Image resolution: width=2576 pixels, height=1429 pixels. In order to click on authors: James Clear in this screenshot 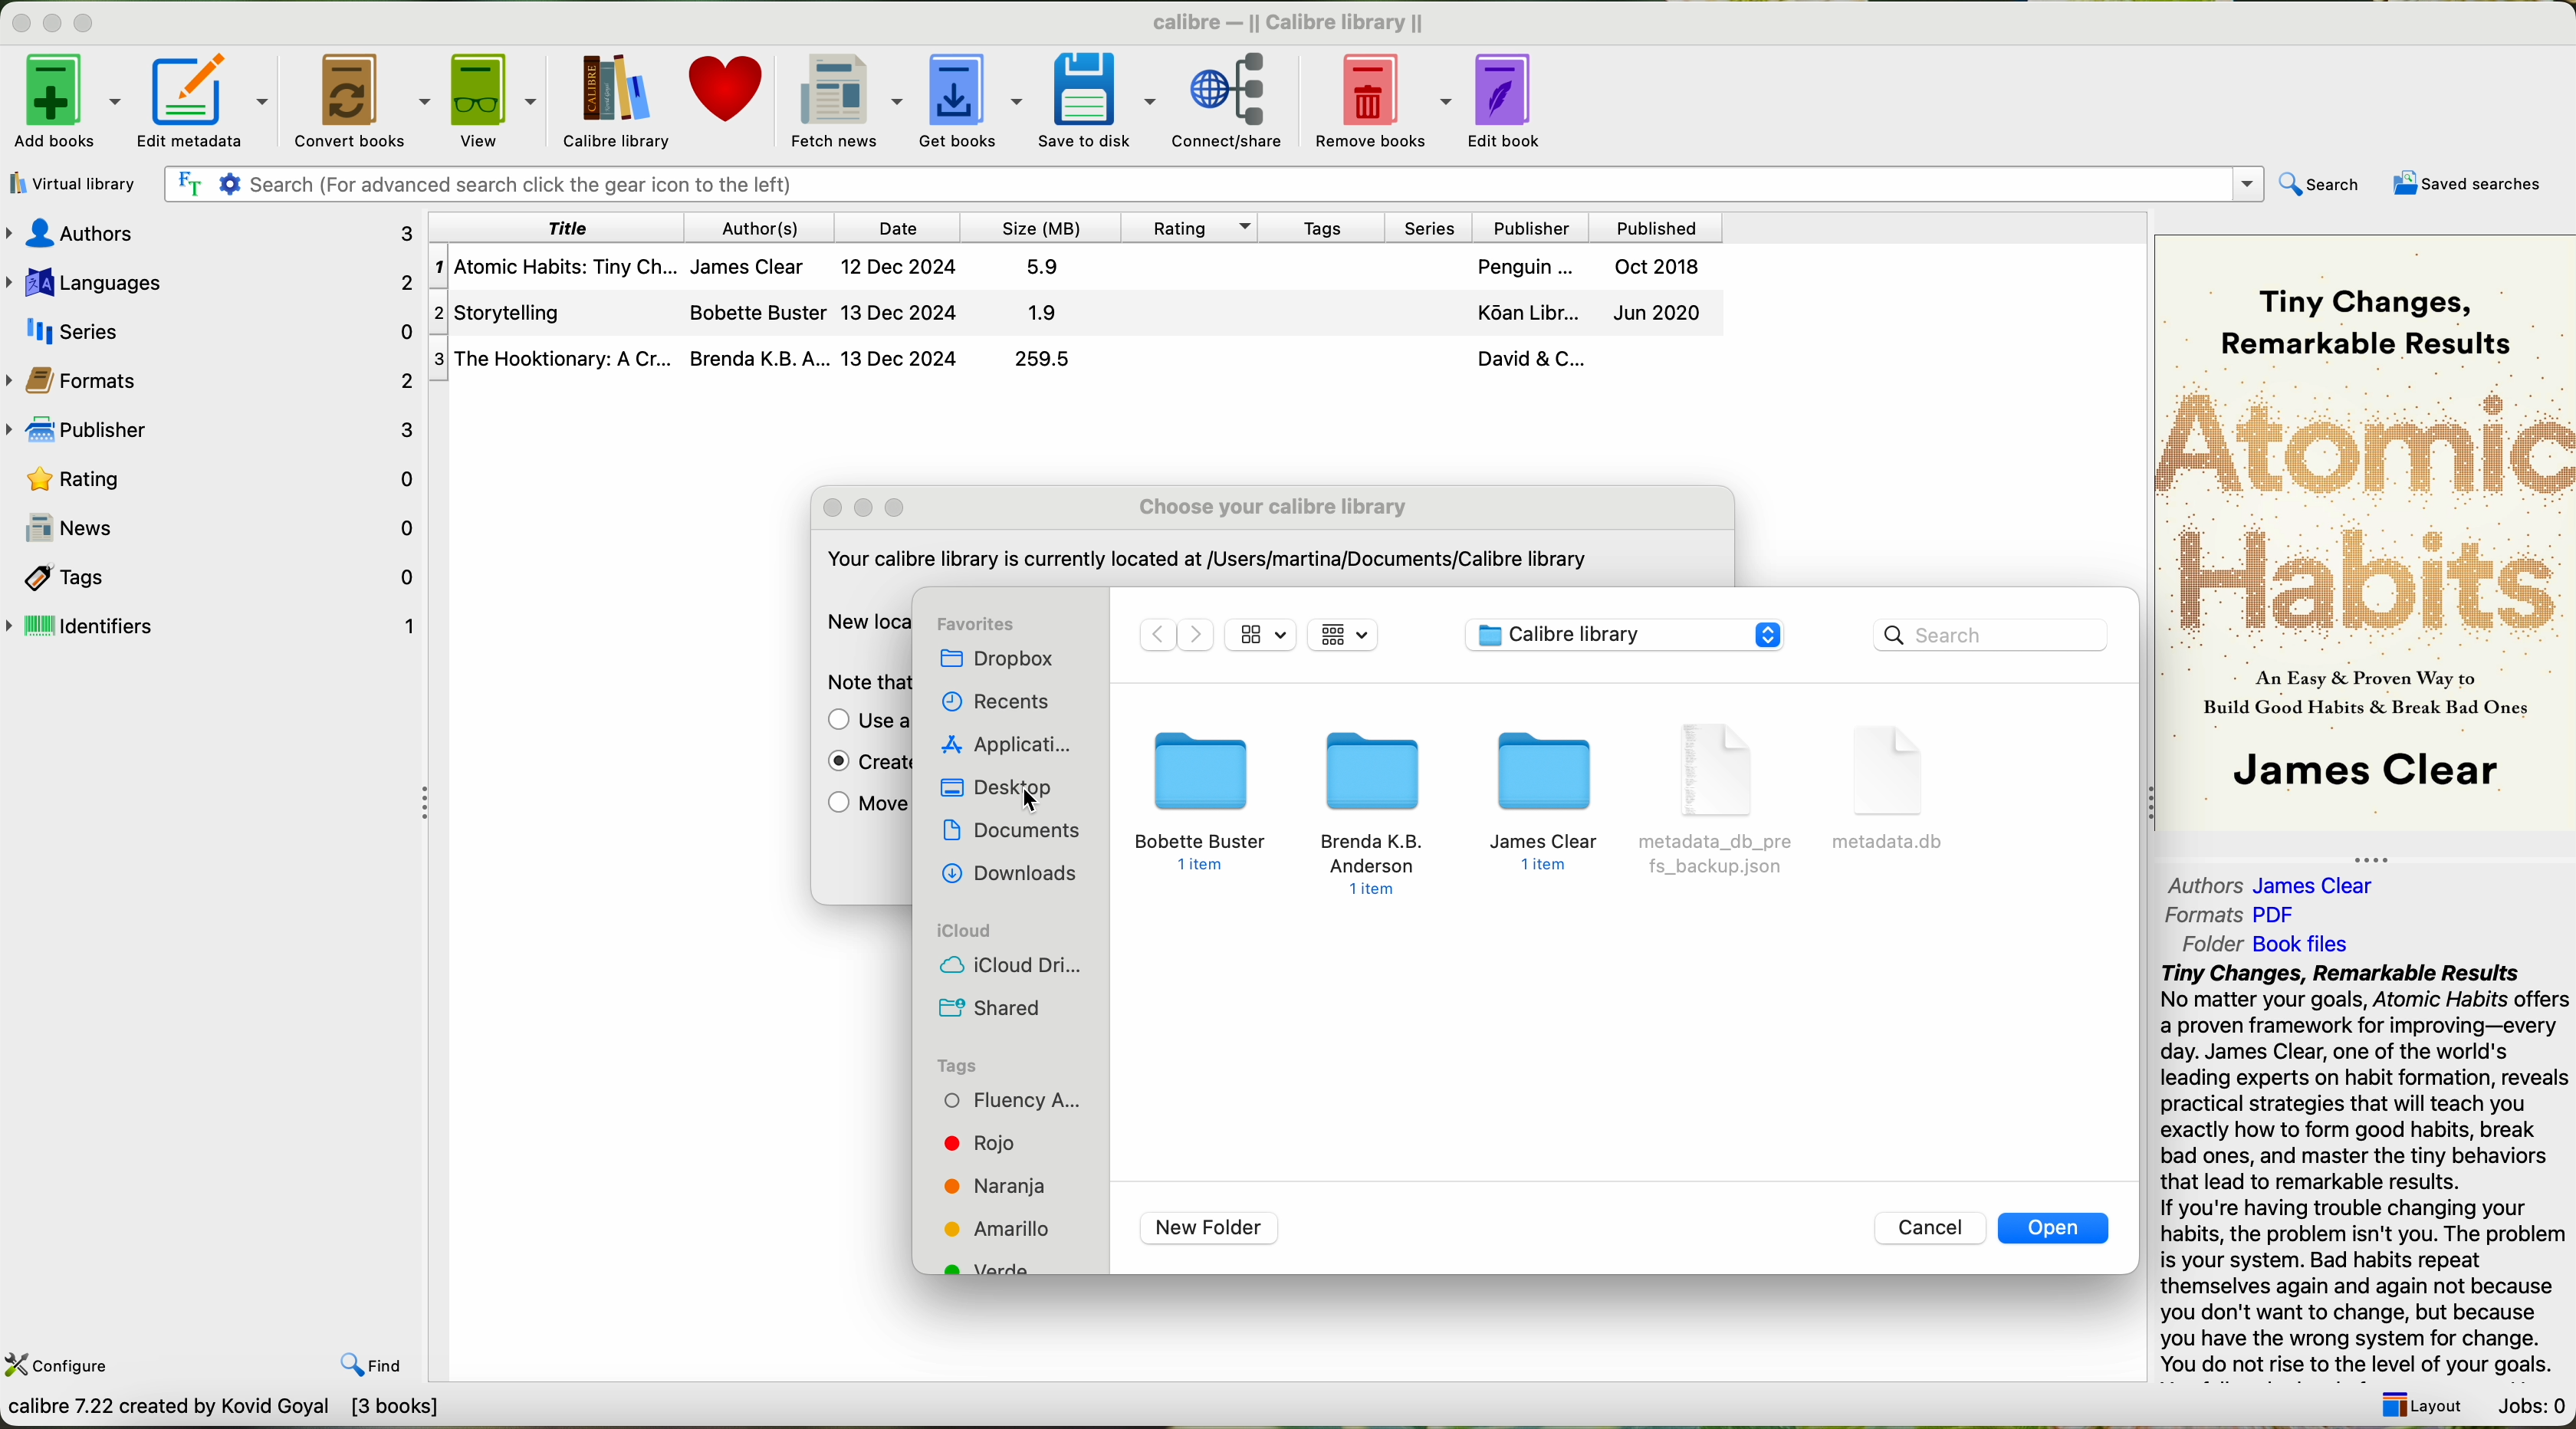, I will do `click(2267, 880)`.